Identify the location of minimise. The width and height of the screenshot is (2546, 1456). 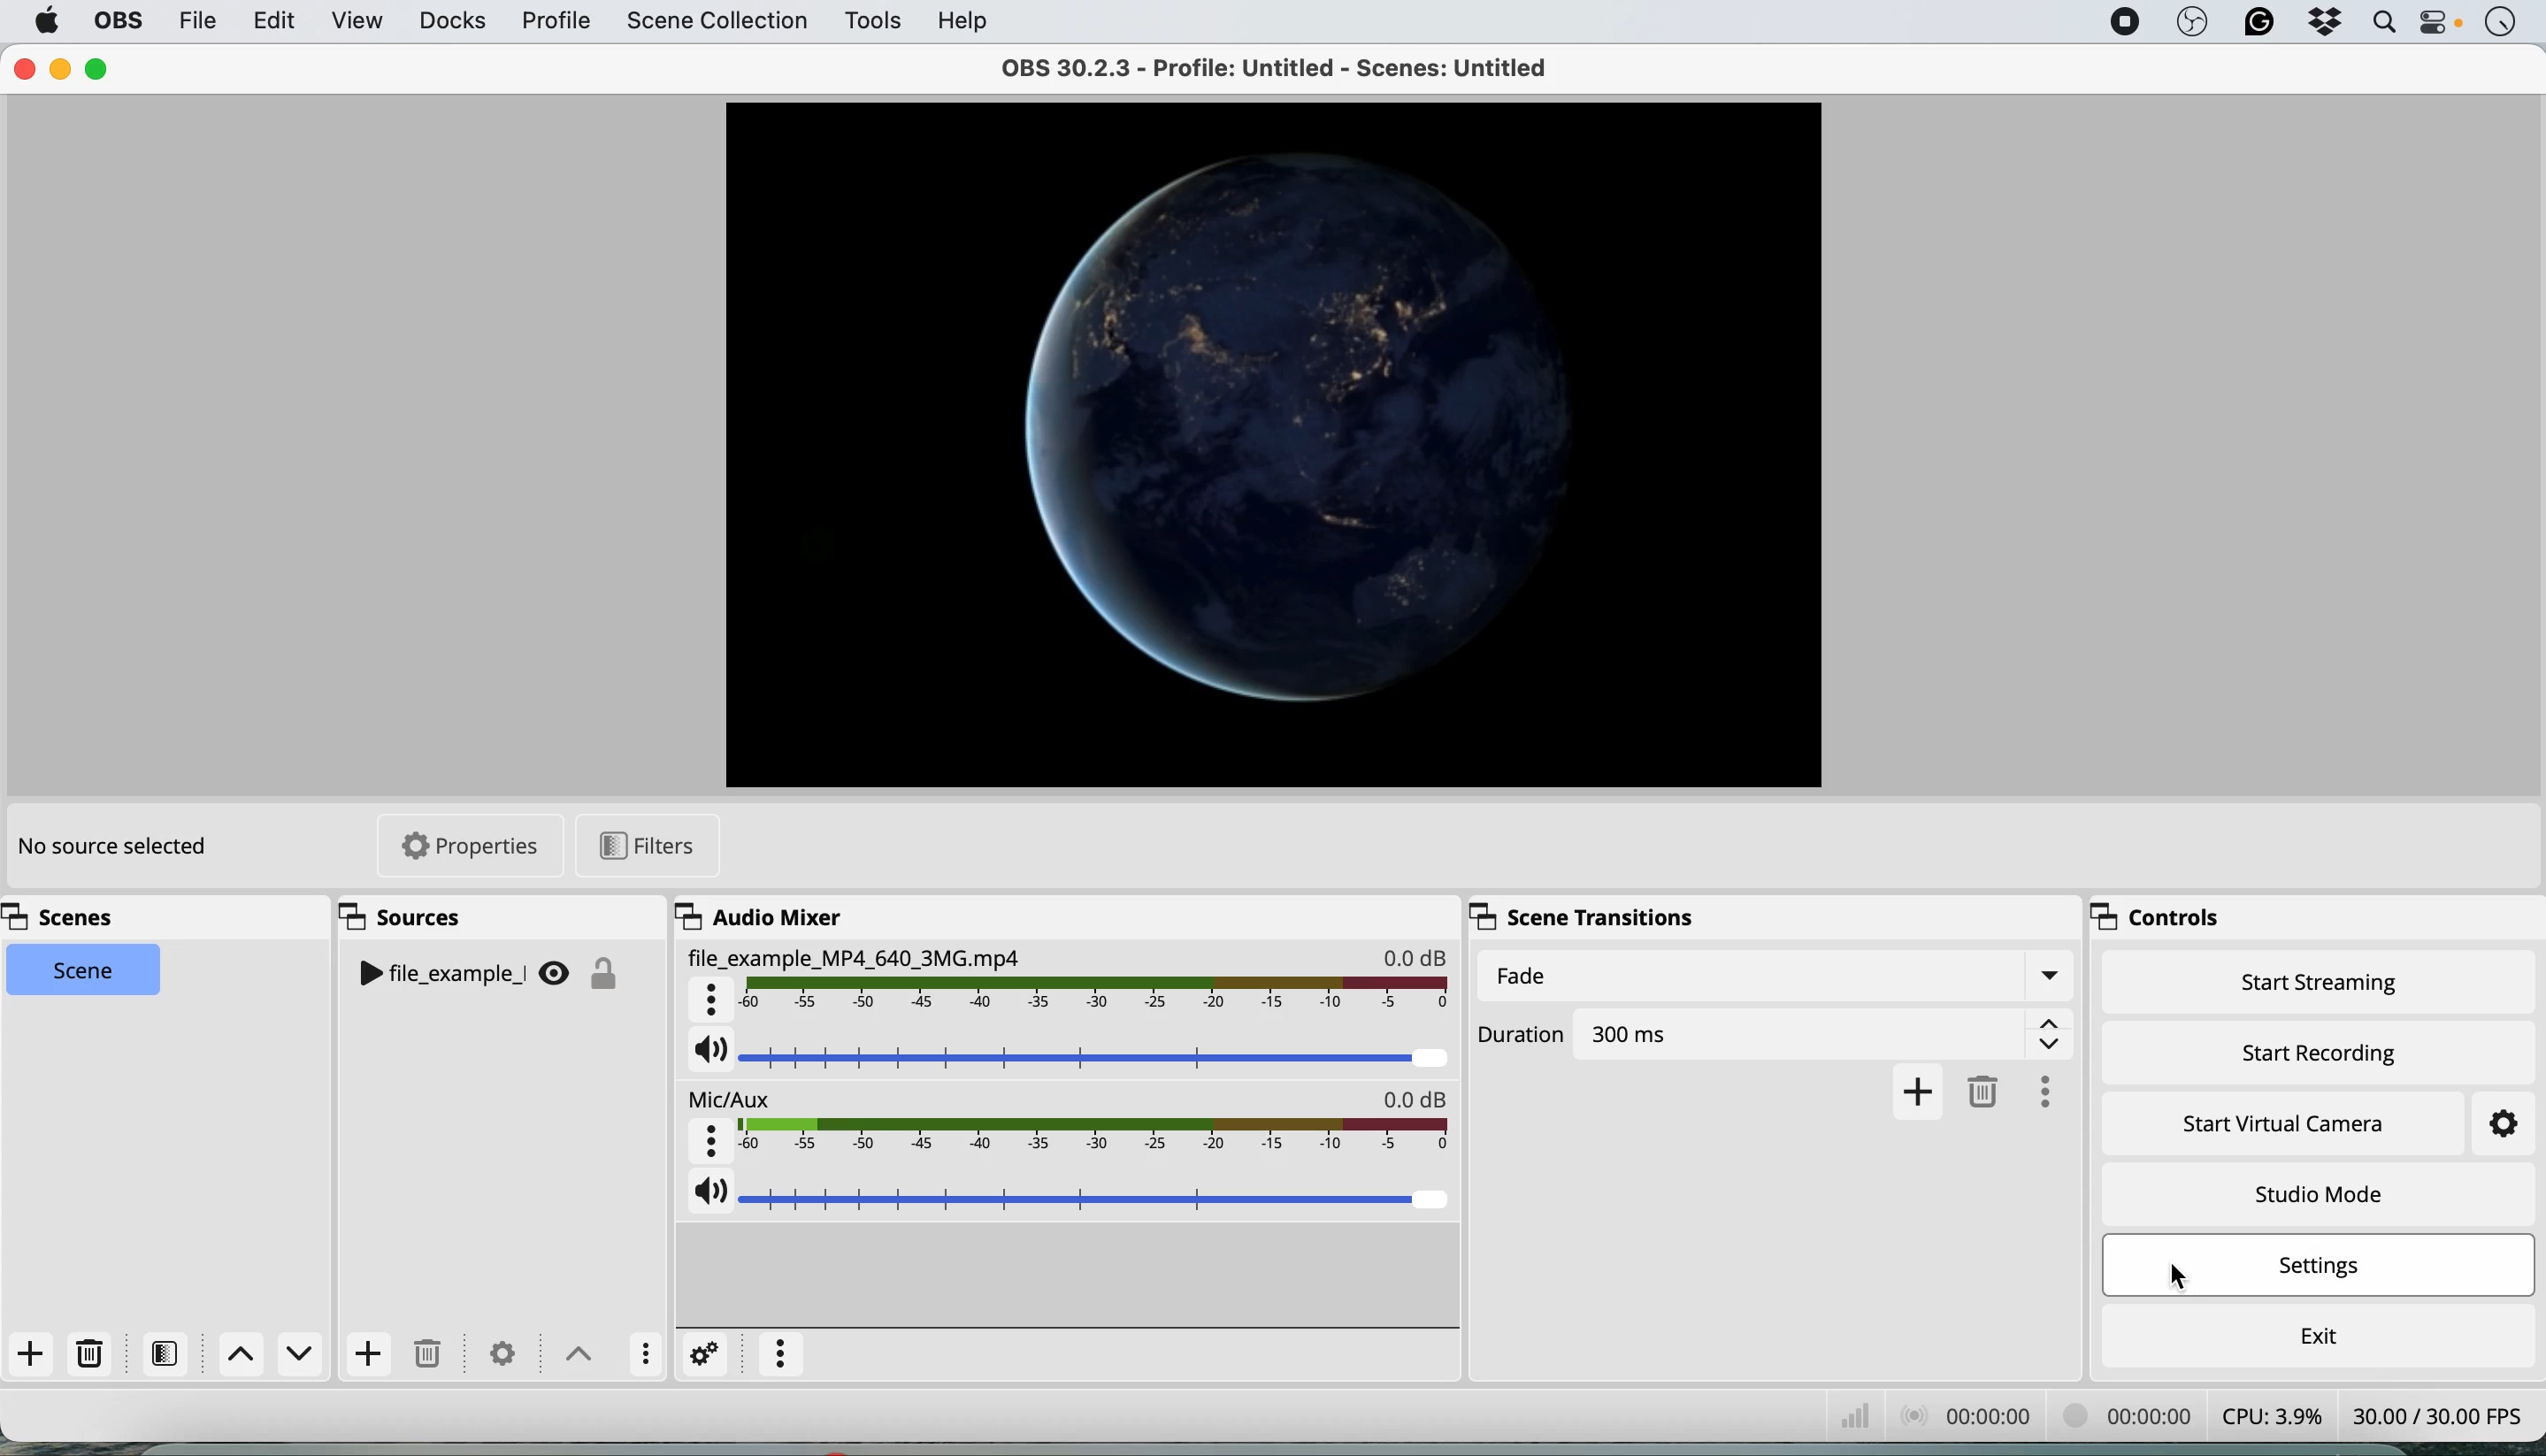
(66, 68).